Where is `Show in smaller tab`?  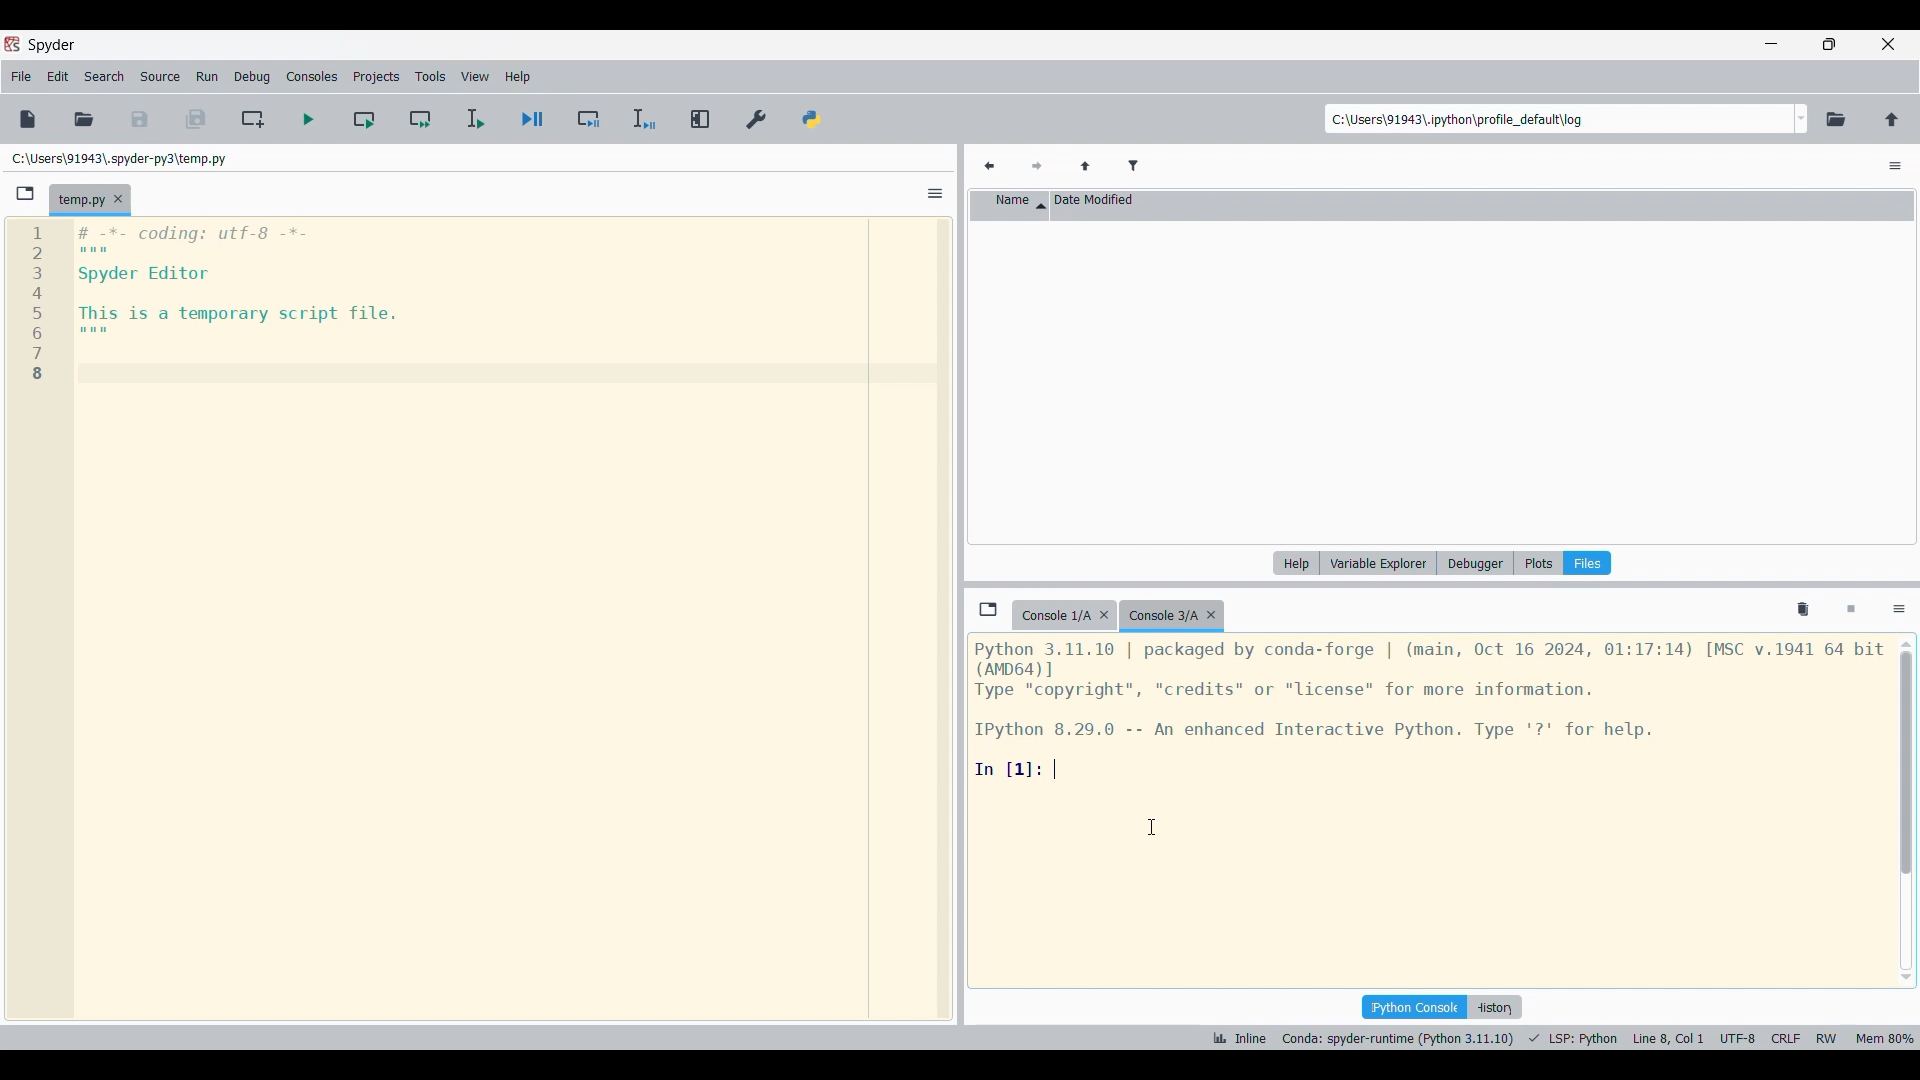 Show in smaller tab is located at coordinates (1829, 44).